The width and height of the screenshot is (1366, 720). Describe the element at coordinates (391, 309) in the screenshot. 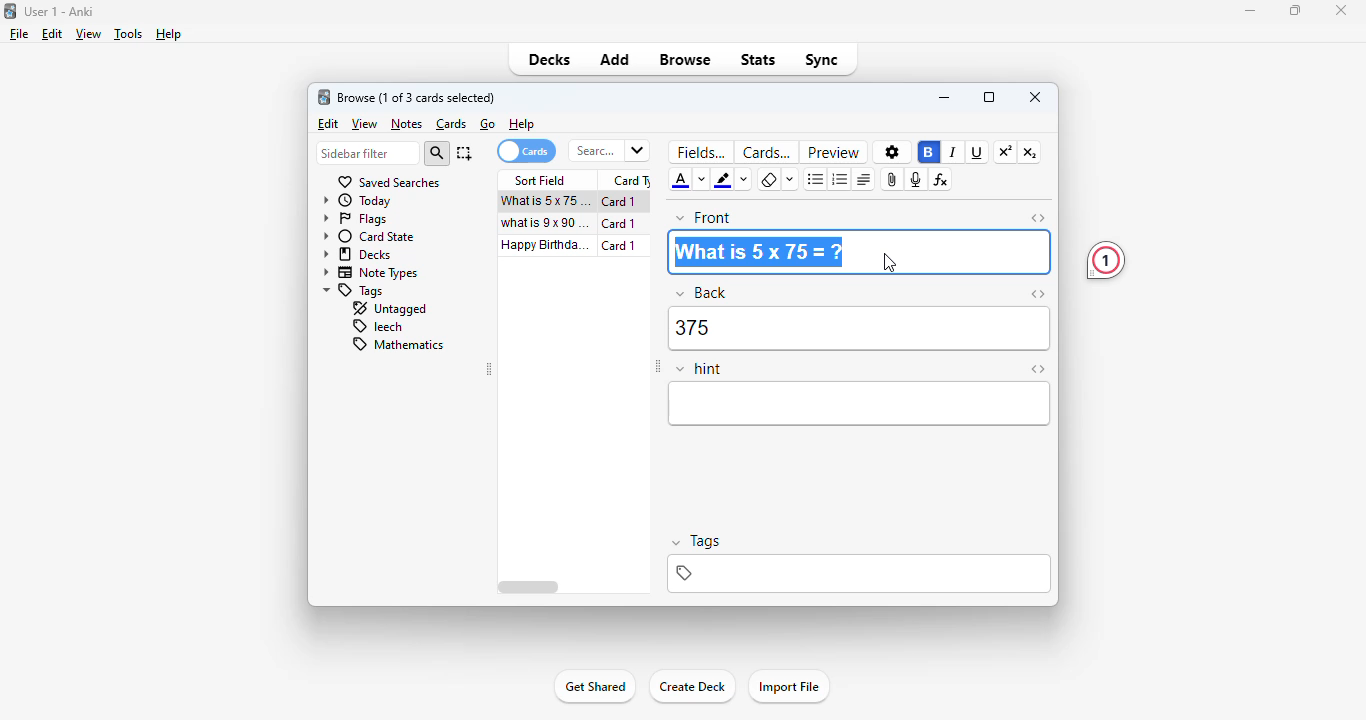

I see `untagged` at that location.